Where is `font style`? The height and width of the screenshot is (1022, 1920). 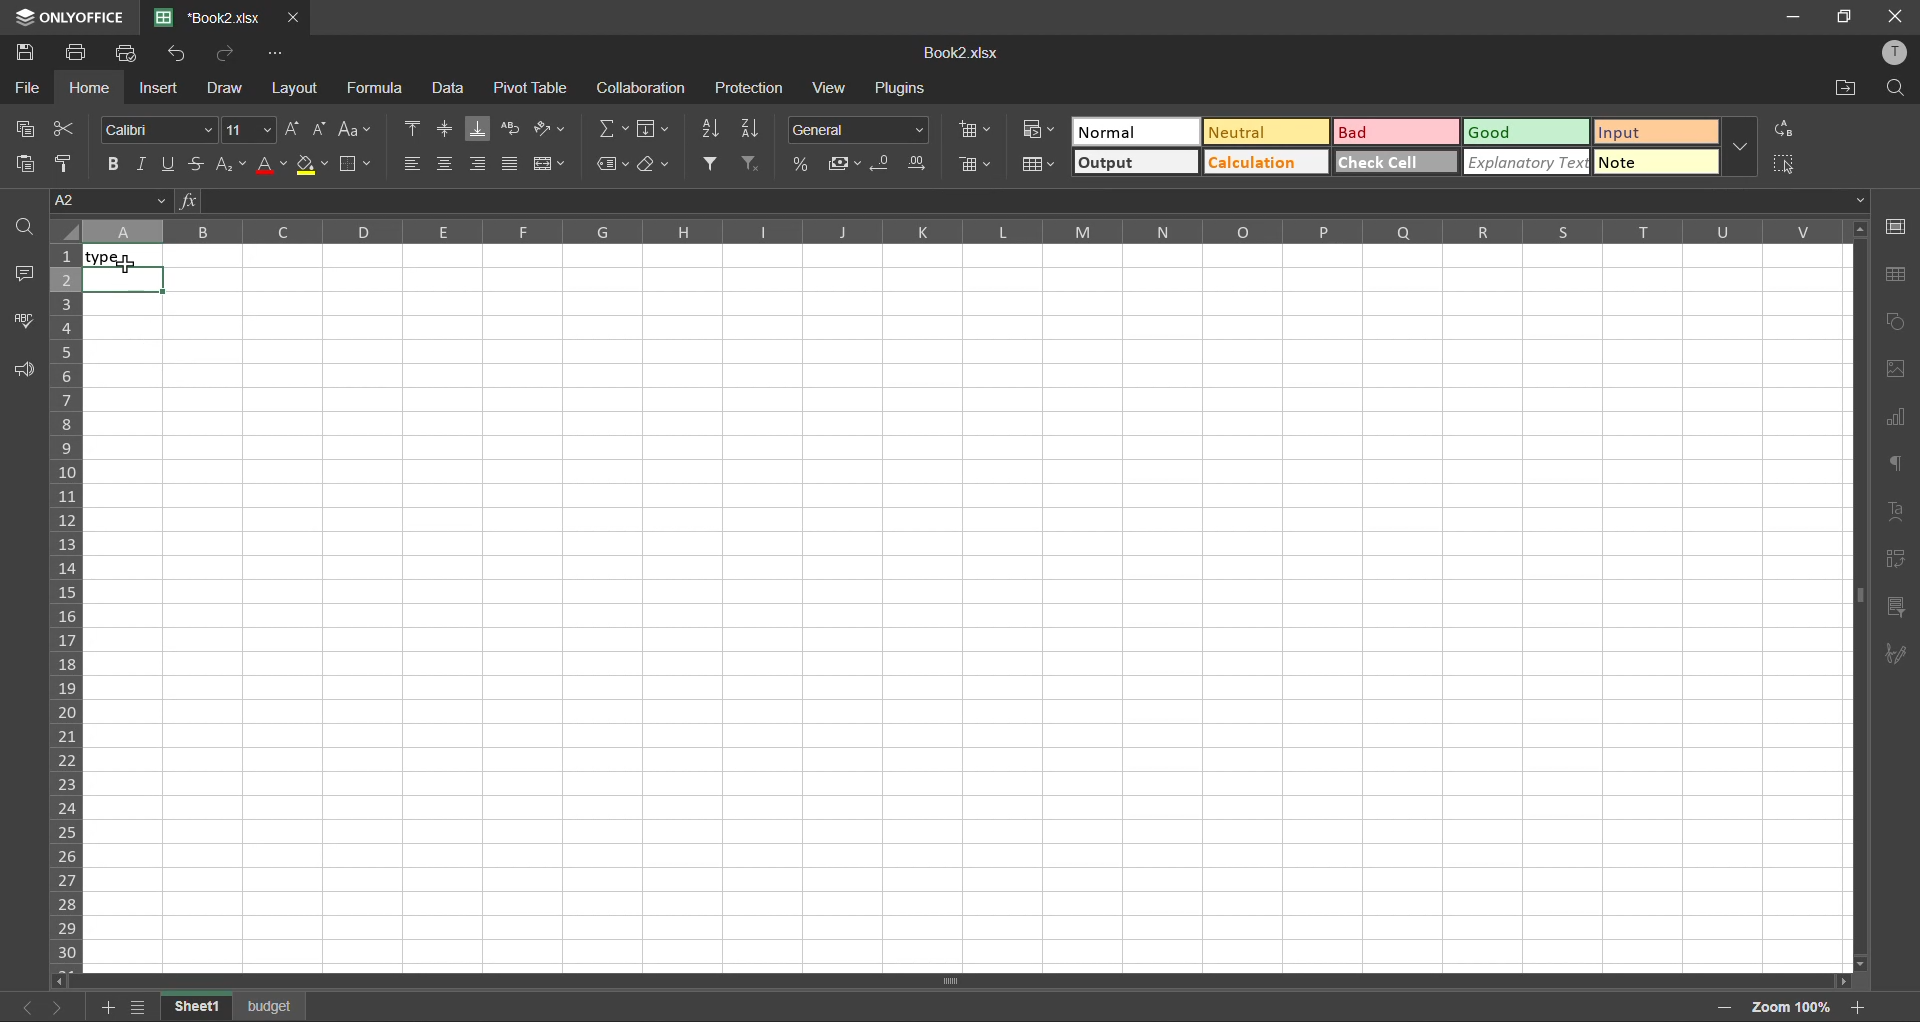
font style is located at coordinates (155, 131).